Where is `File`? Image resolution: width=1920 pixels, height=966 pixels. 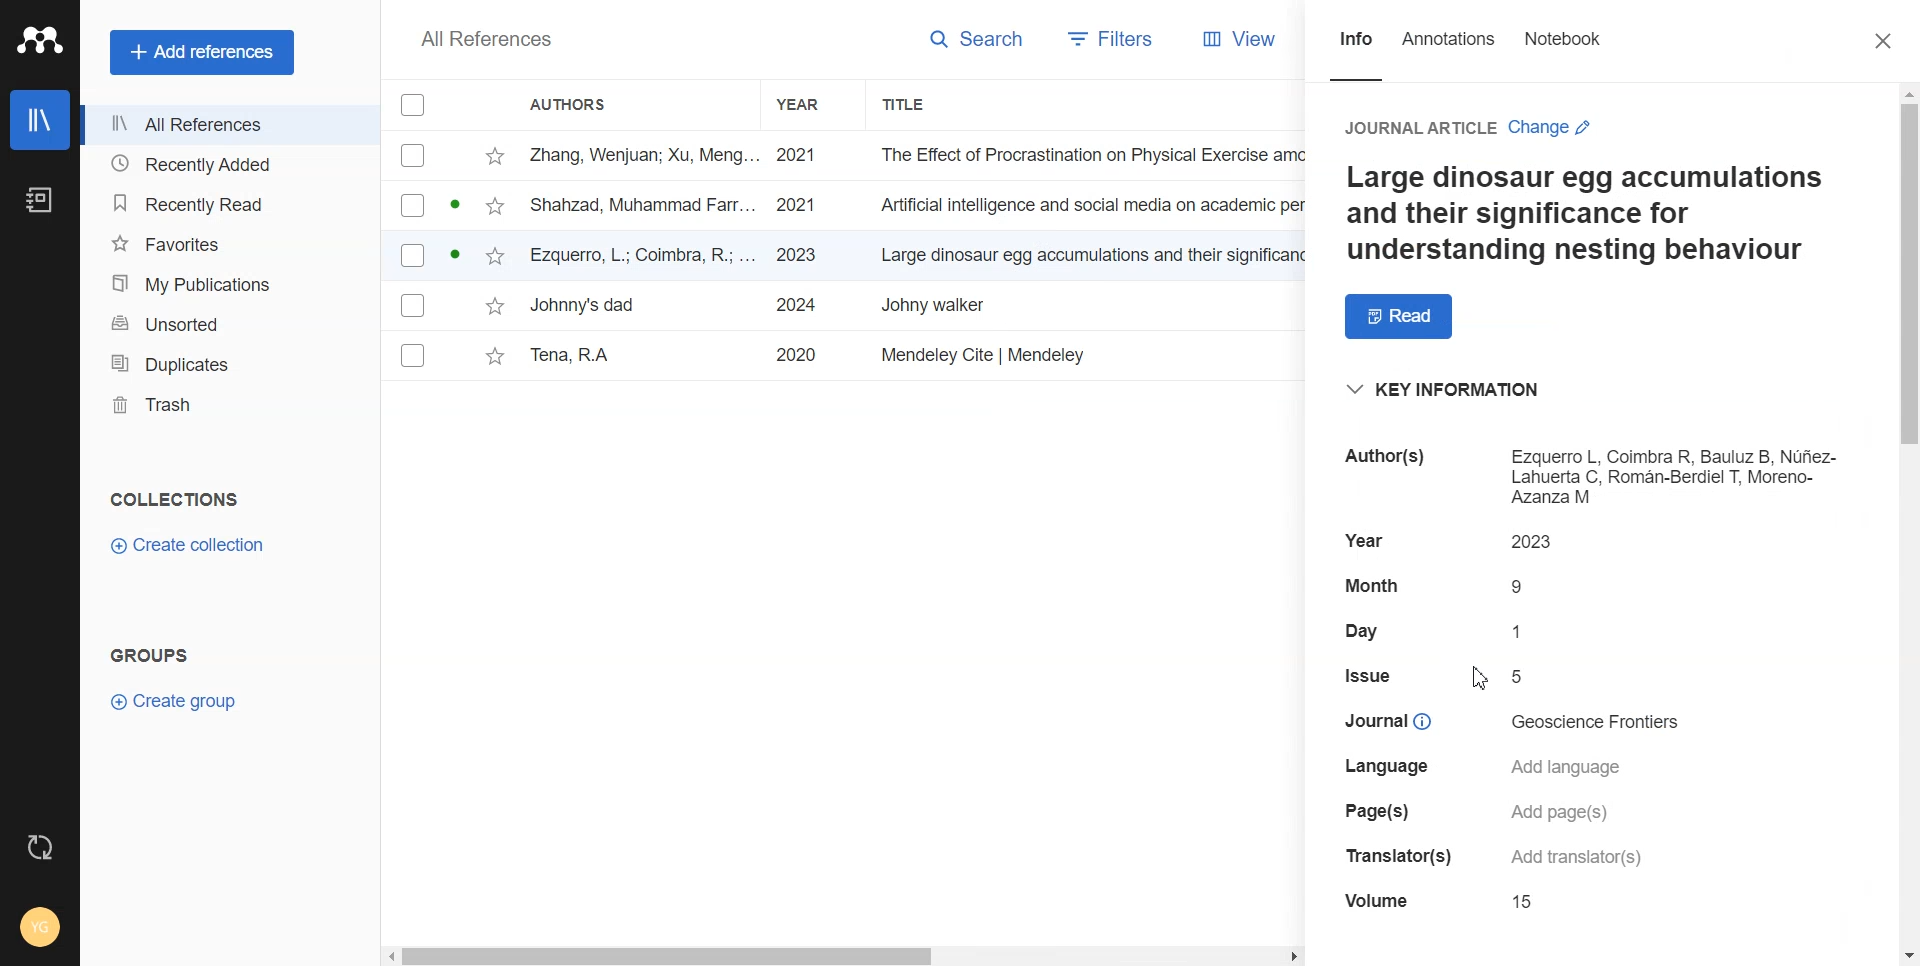 File is located at coordinates (923, 204).